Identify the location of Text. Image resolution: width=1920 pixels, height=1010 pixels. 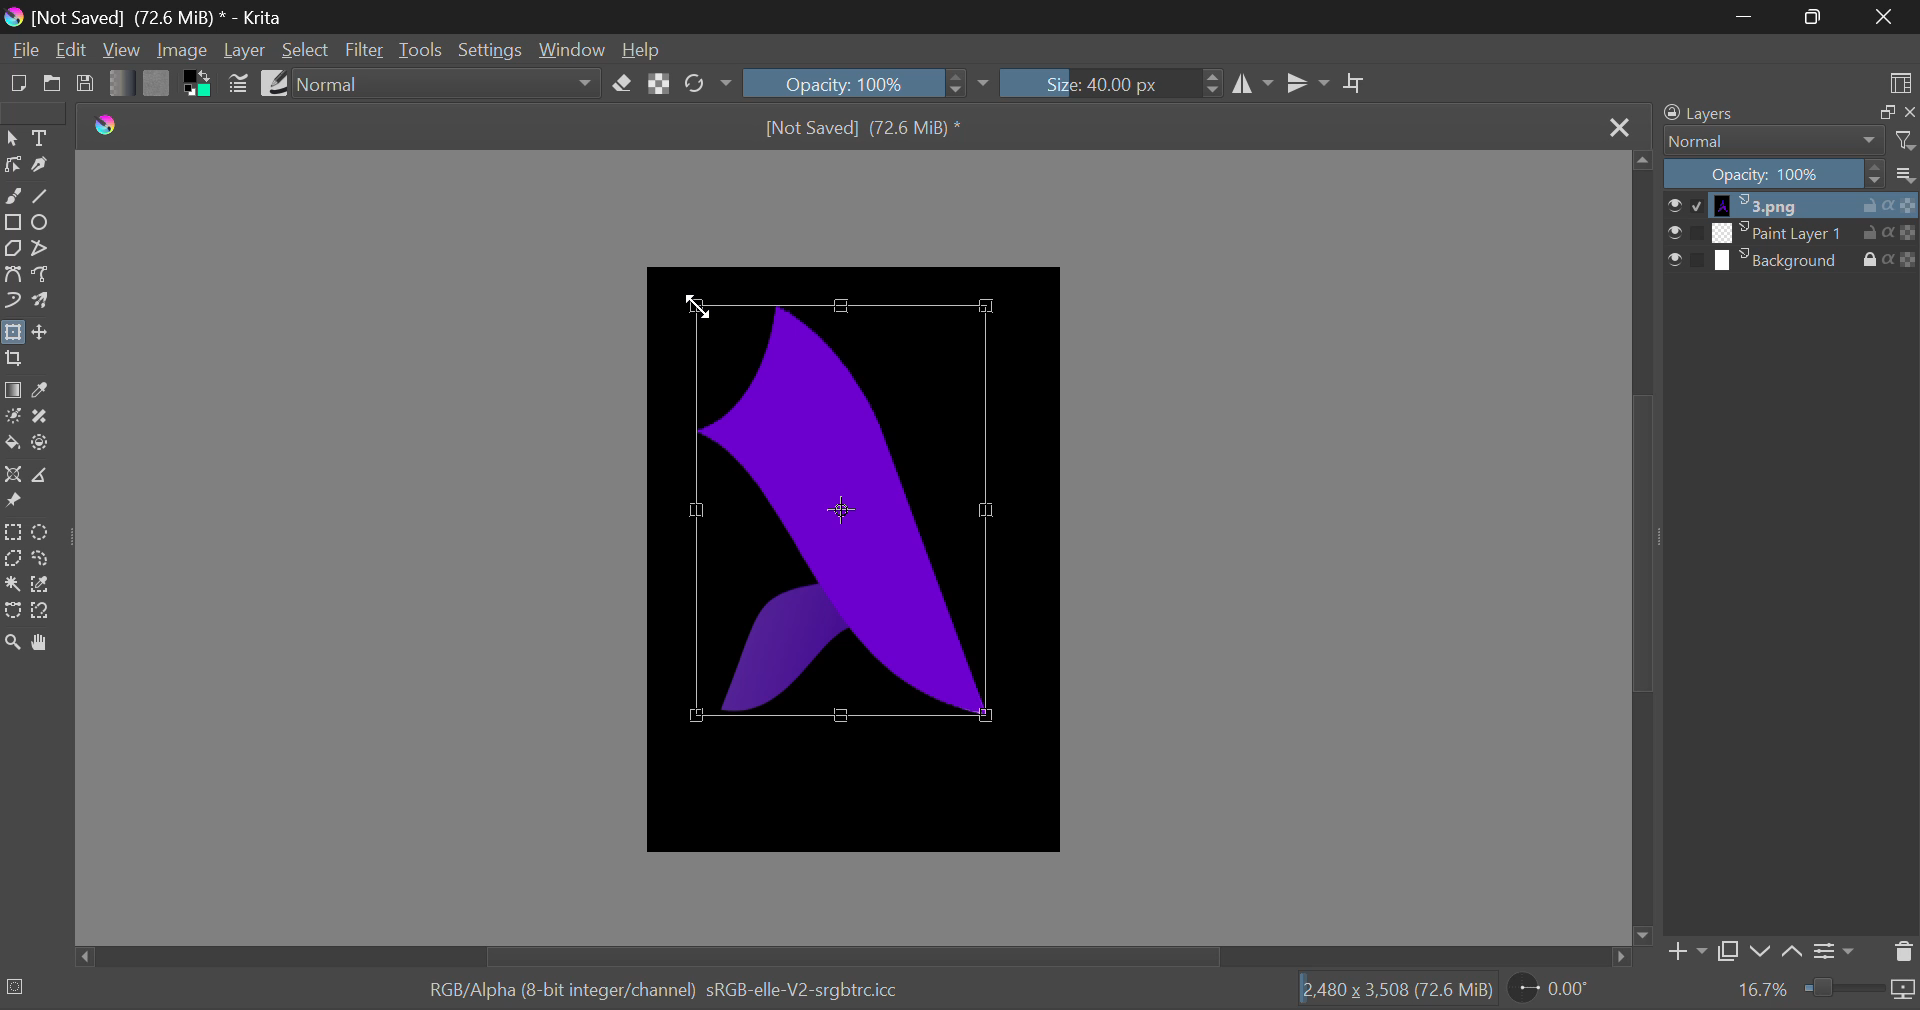
(41, 139).